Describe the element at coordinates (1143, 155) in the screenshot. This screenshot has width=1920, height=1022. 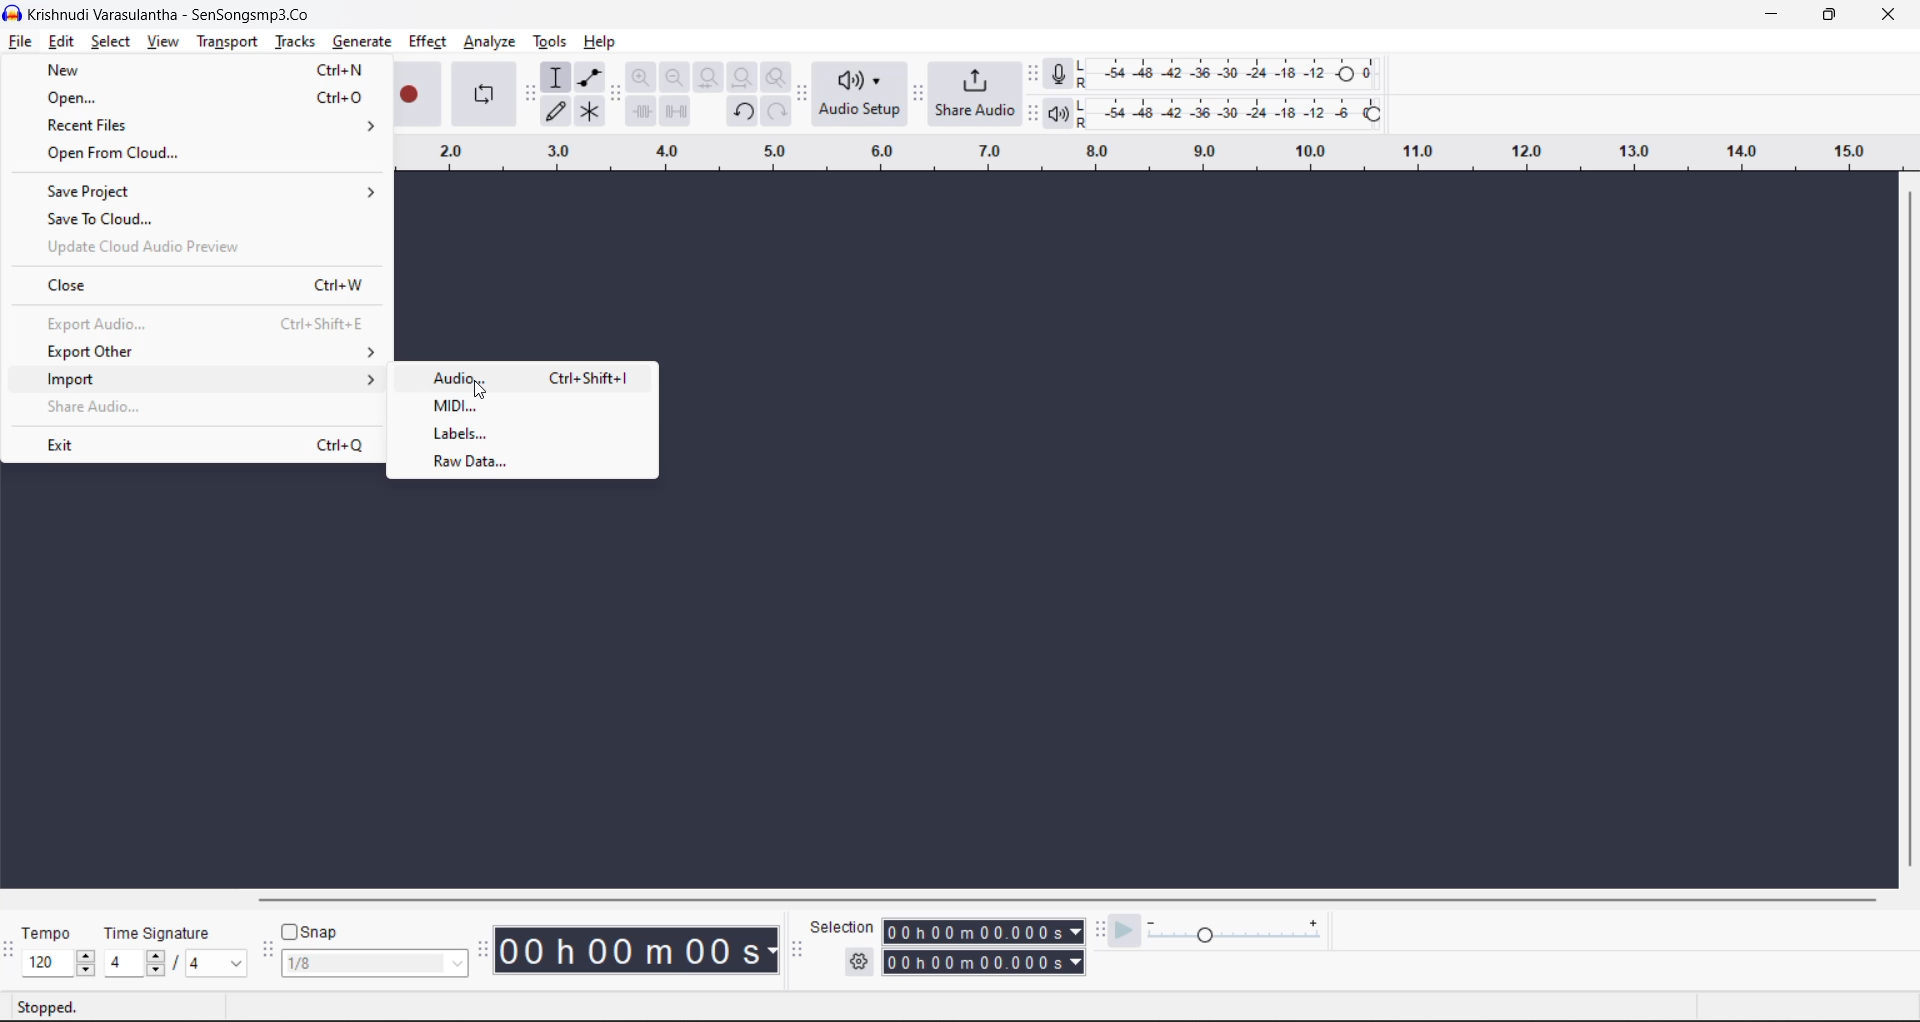
I see `Scale` at that location.